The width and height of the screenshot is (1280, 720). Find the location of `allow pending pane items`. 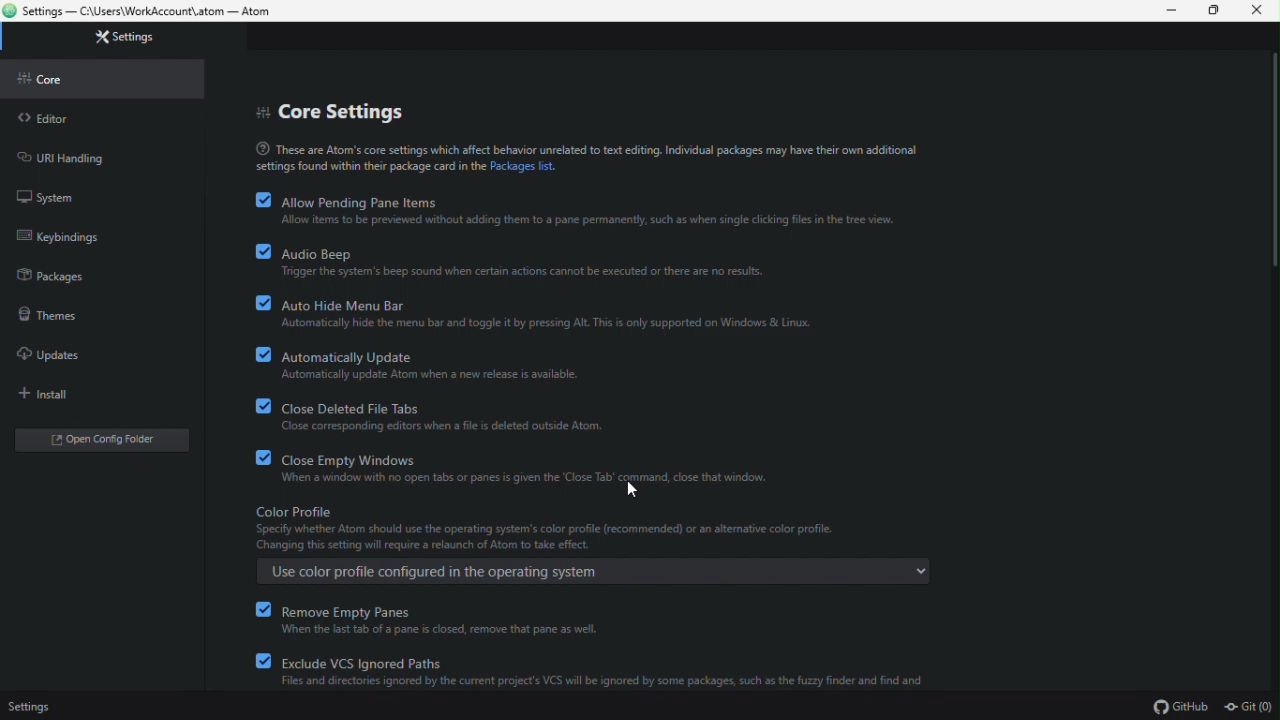

allow pending pane items is located at coordinates (586, 210).